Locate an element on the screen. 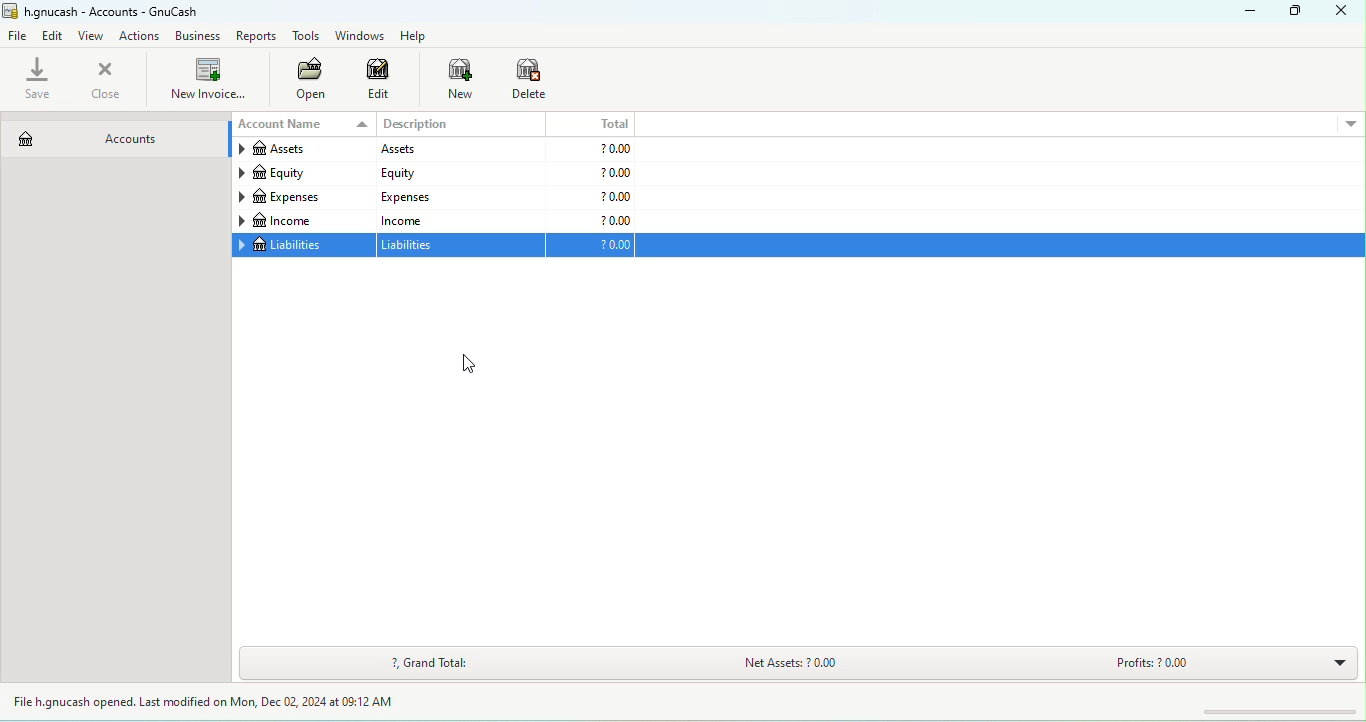 The height and width of the screenshot is (722, 1366). windows is located at coordinates (358, 36).